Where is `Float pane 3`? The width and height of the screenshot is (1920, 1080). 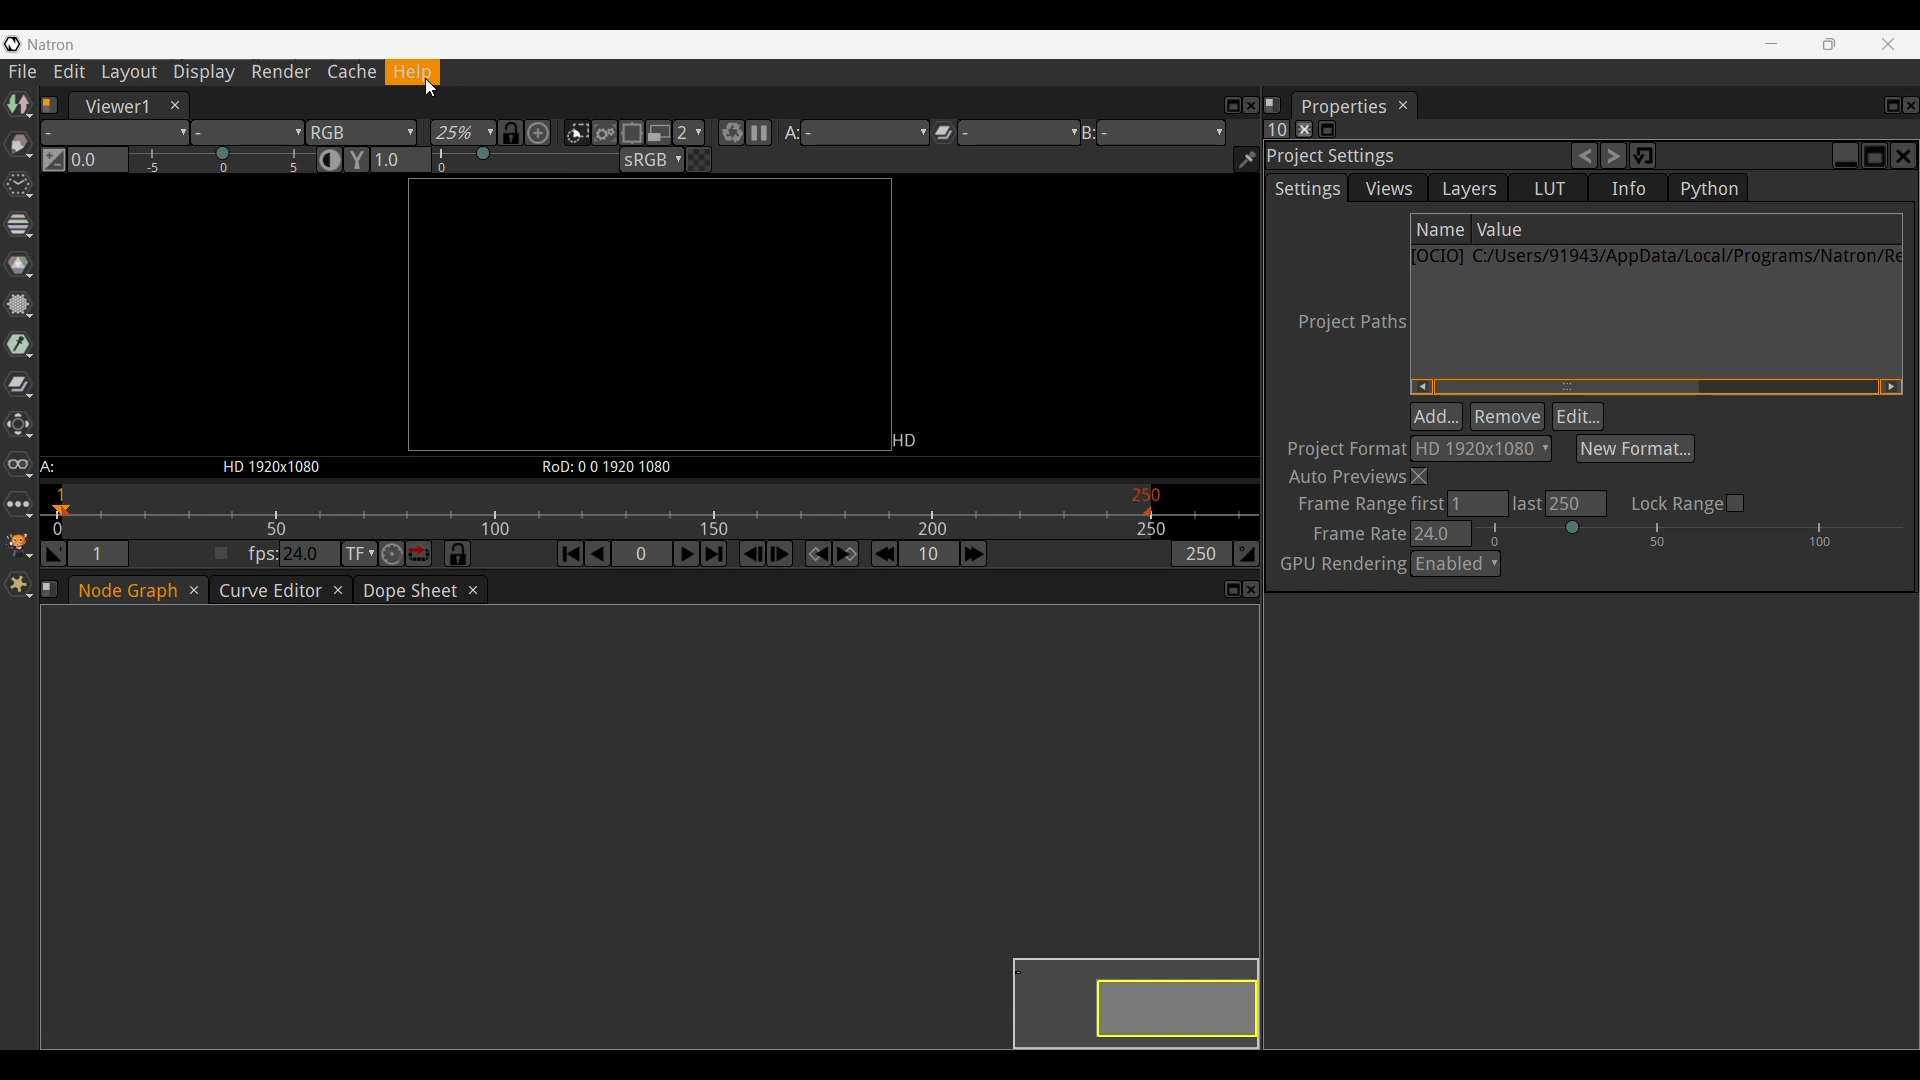 Float pane 3 is located at coordinates (1231, 588).